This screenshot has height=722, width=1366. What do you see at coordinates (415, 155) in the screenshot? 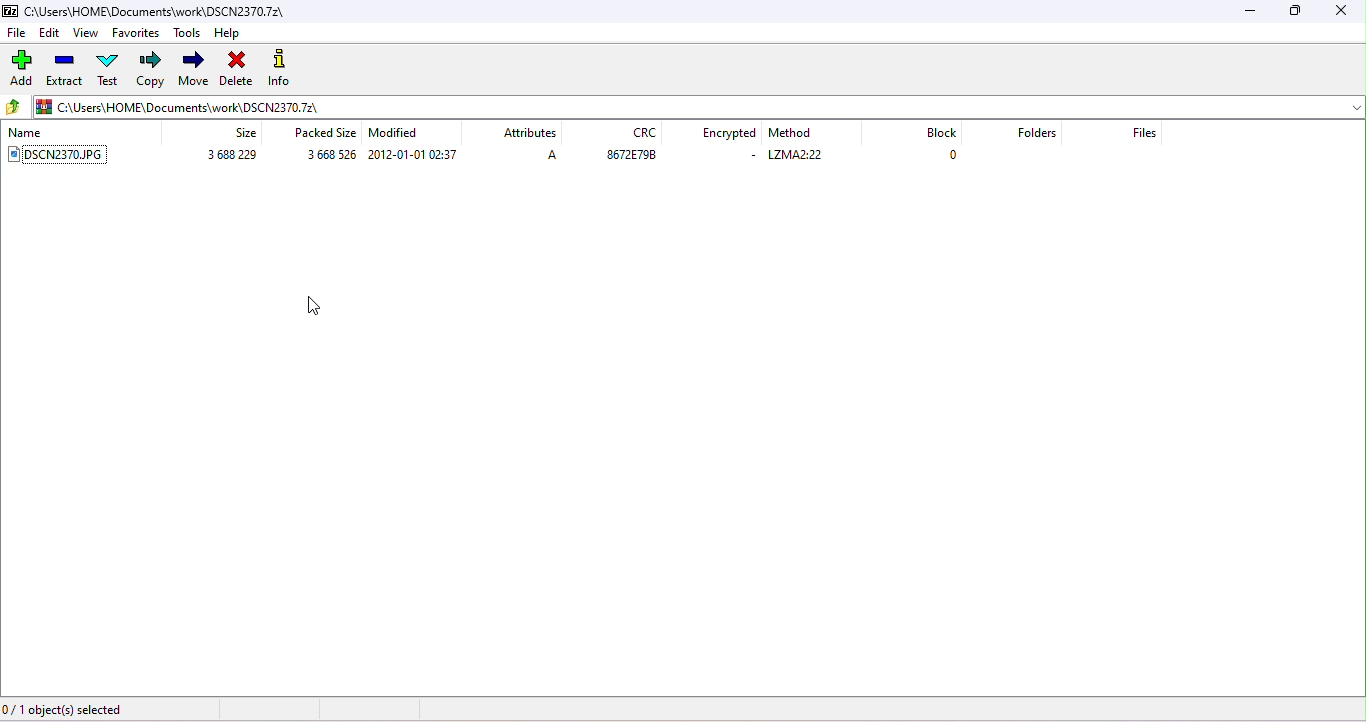
I see `modified date and time` at bounding box center [415, 155].